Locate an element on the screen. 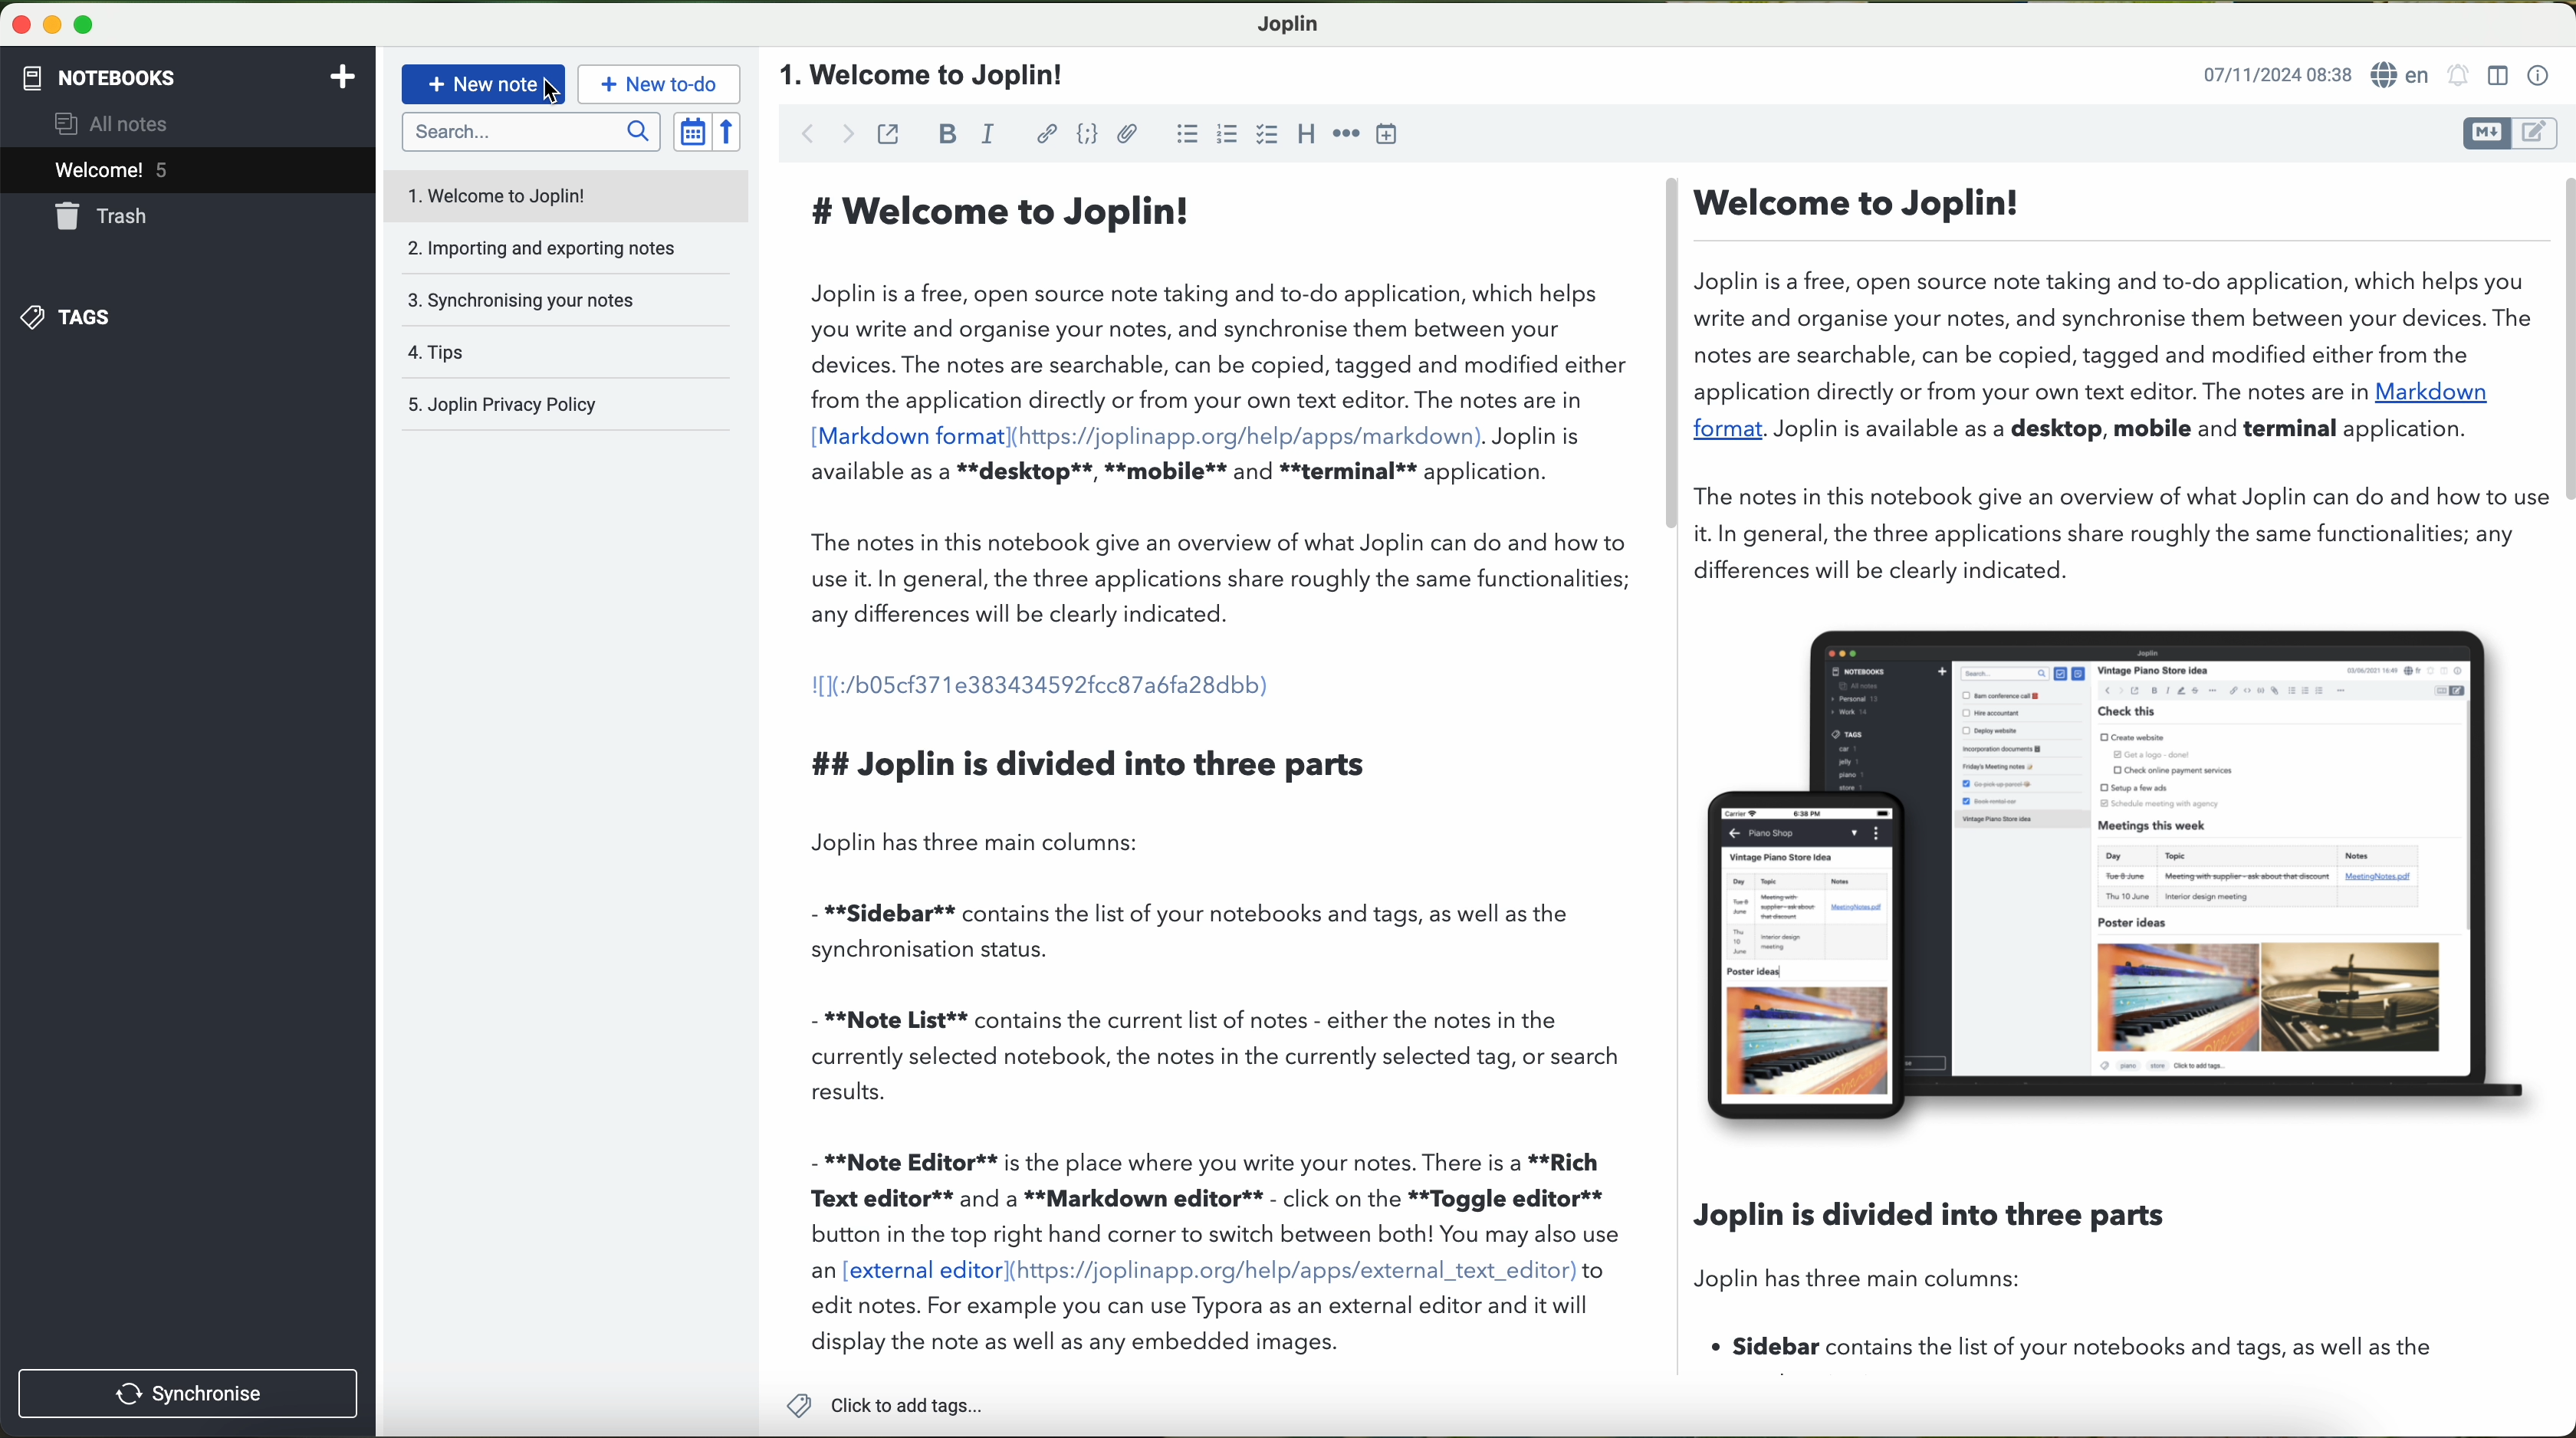 This screenshot has height=1438, width=2576. back is located at coordinates (801, 131).